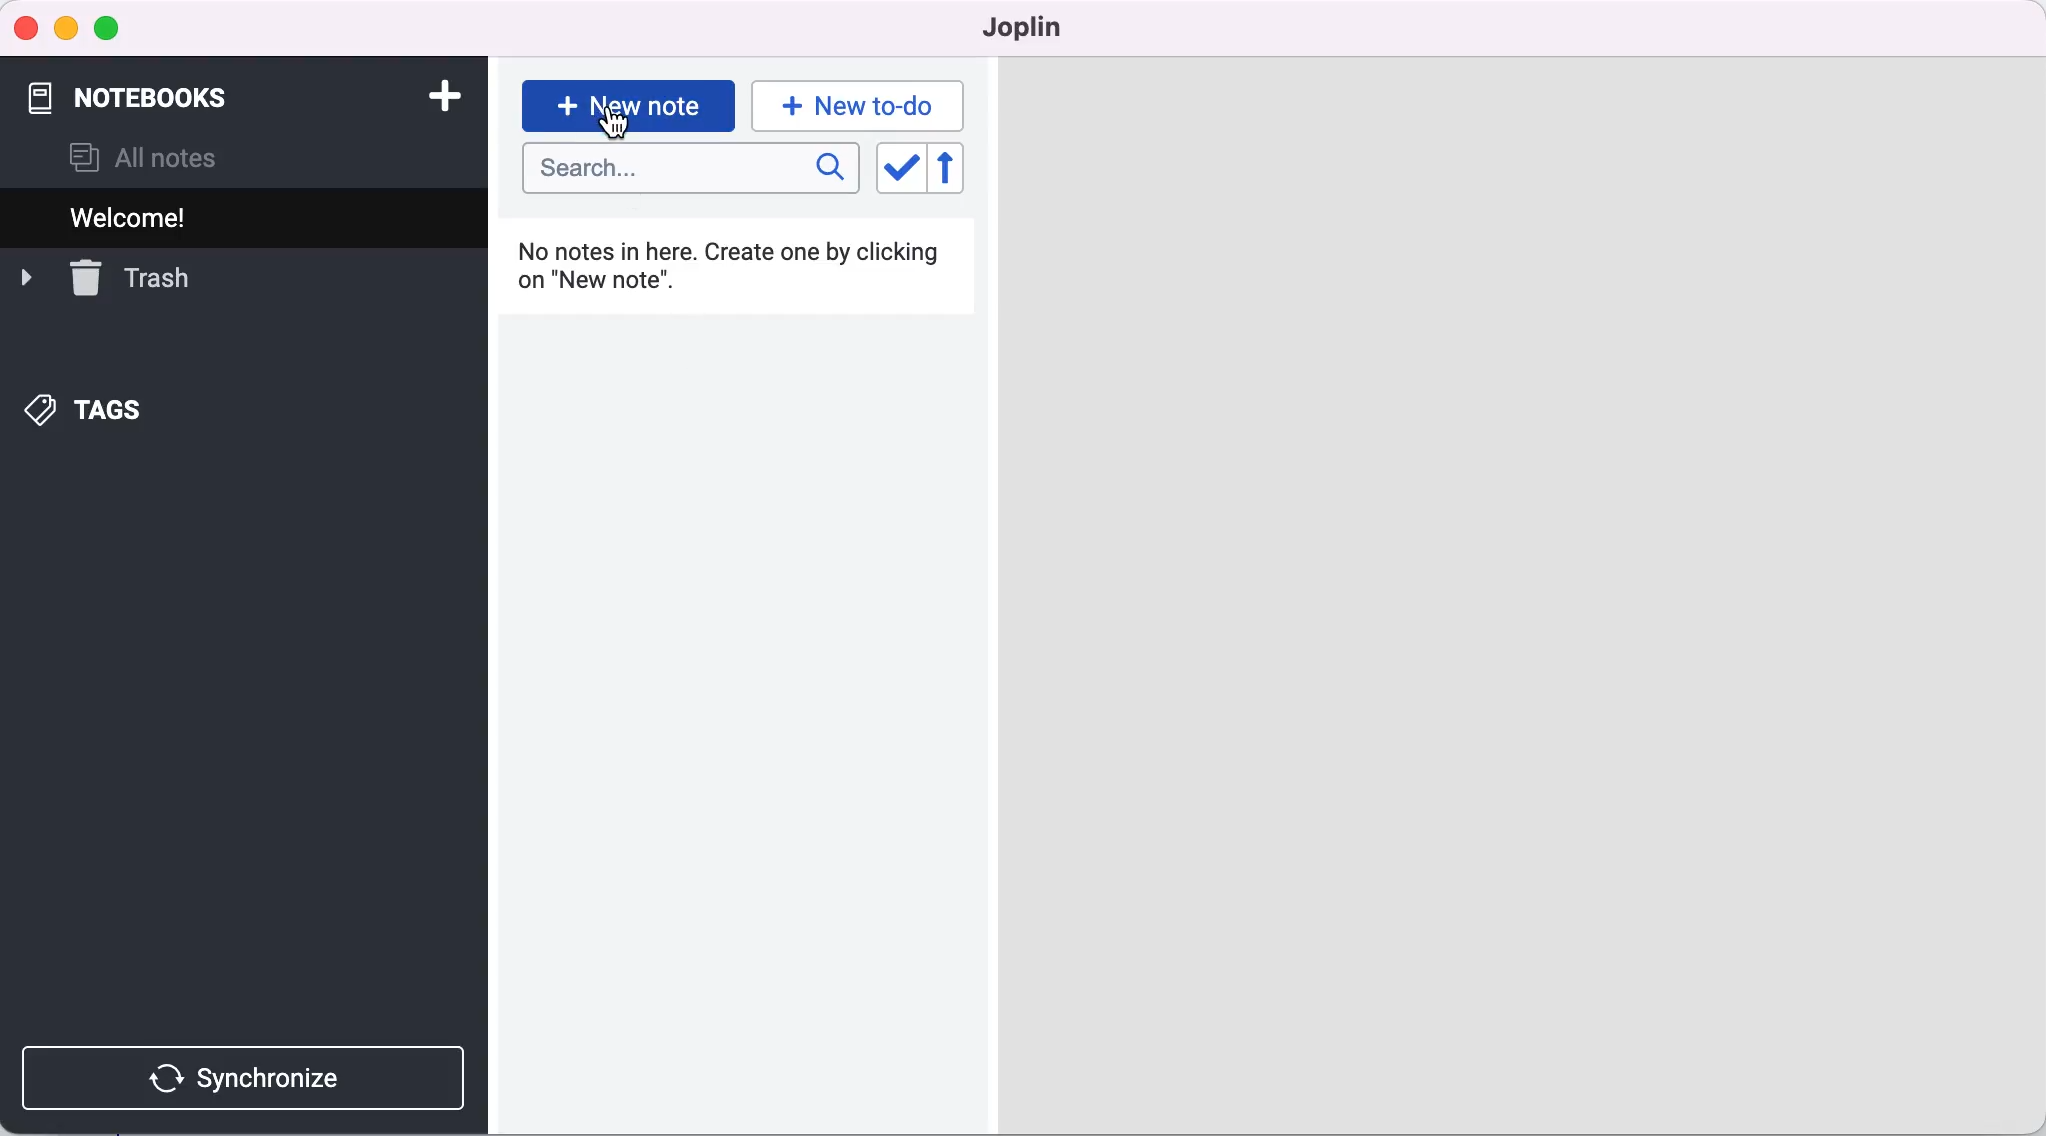 This screenshot has width=2046, height=1136. What do you see at coordinates (251, 1077) in the screenshot?
I see `synchronize` at bounding box center [251, 1077].